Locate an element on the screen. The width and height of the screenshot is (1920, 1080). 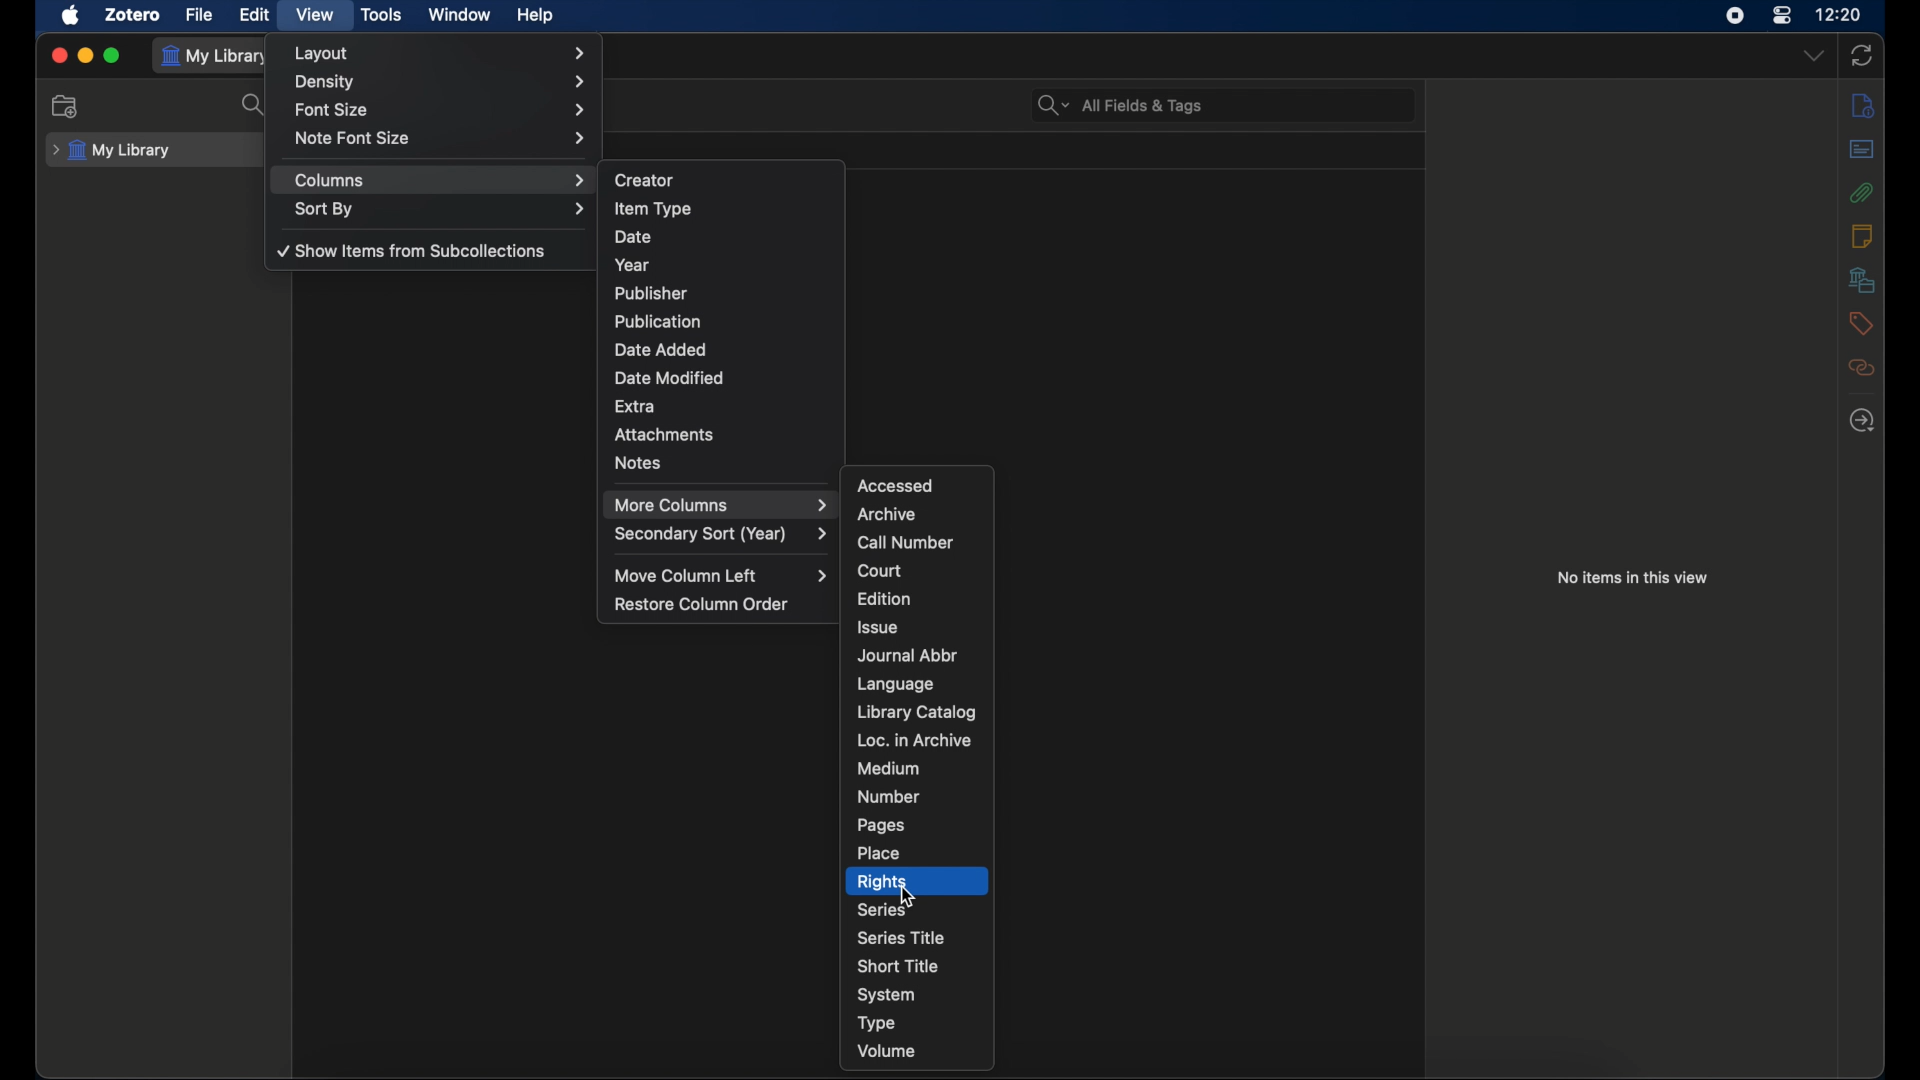
accessed is located at coordinates (895, 485).